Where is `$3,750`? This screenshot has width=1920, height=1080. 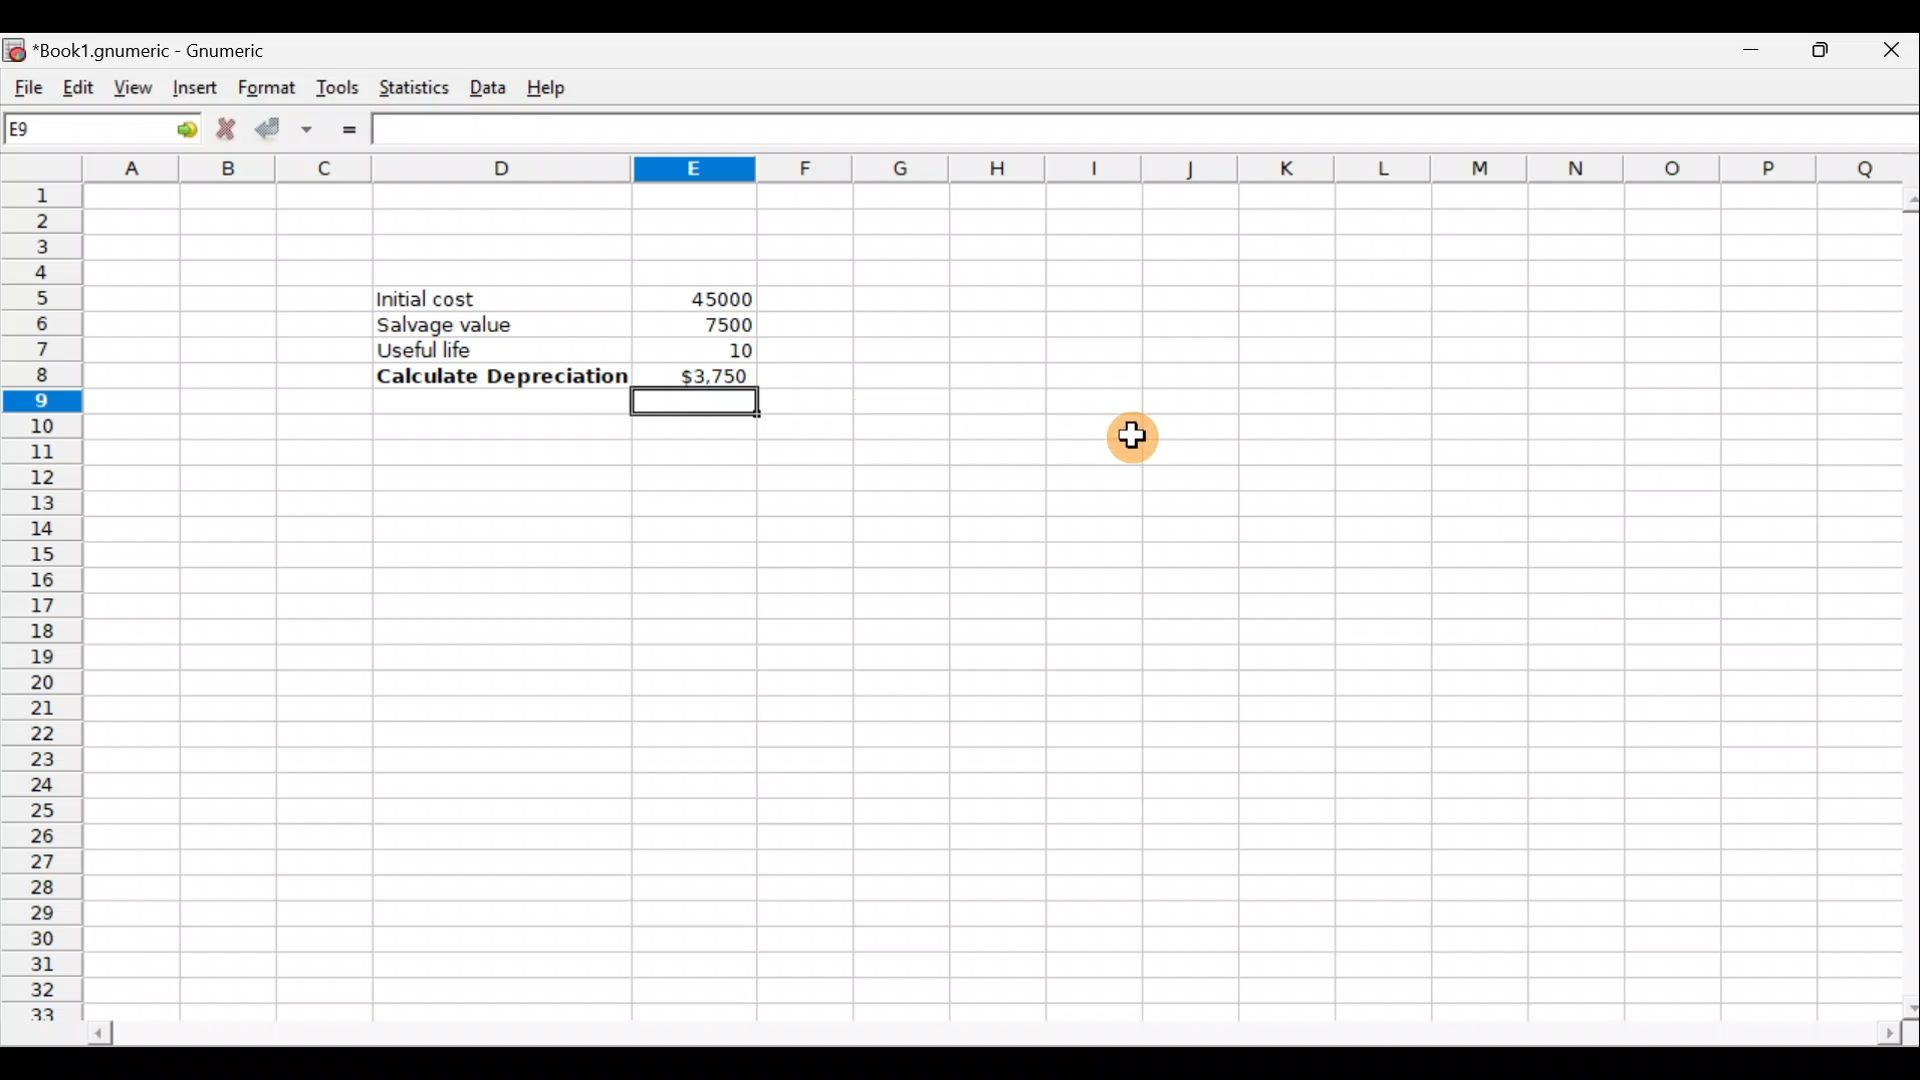 $3,750 is located at coordinates (696, 375).